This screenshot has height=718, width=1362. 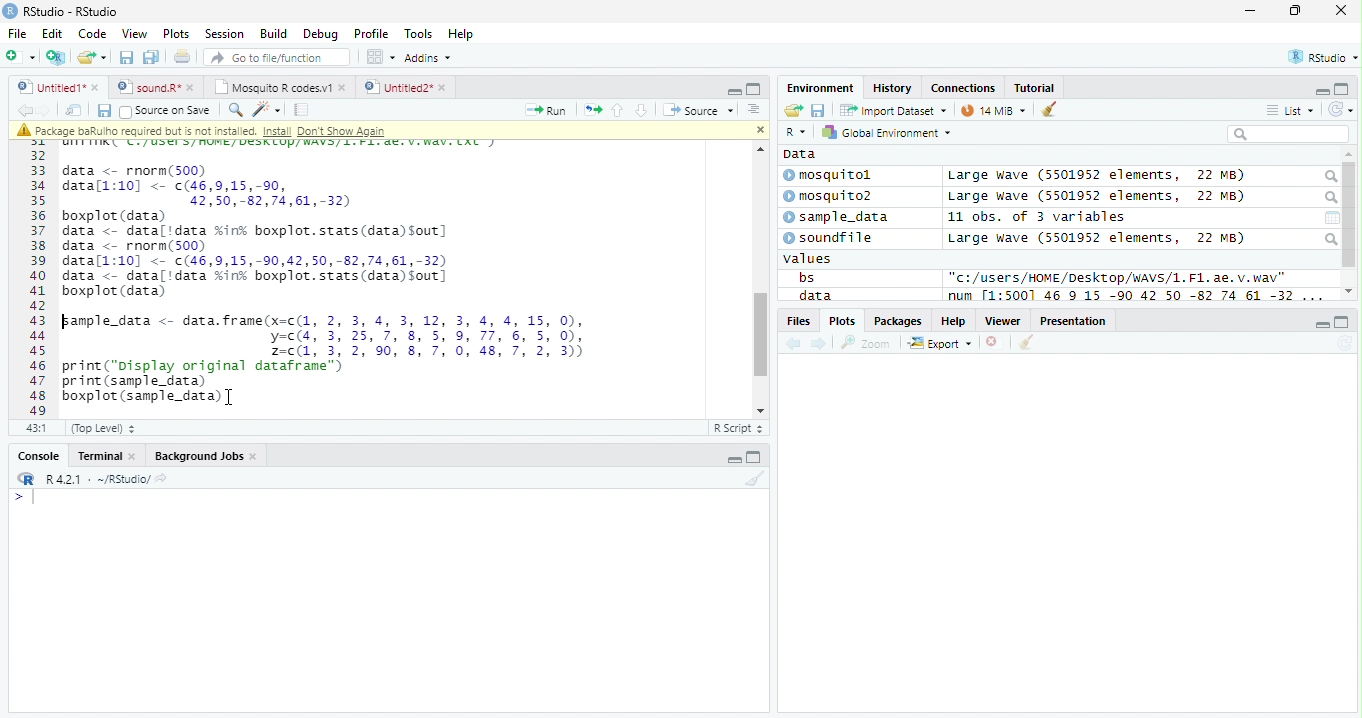 I want to click on Save the current document, so click(x=126, y=57).